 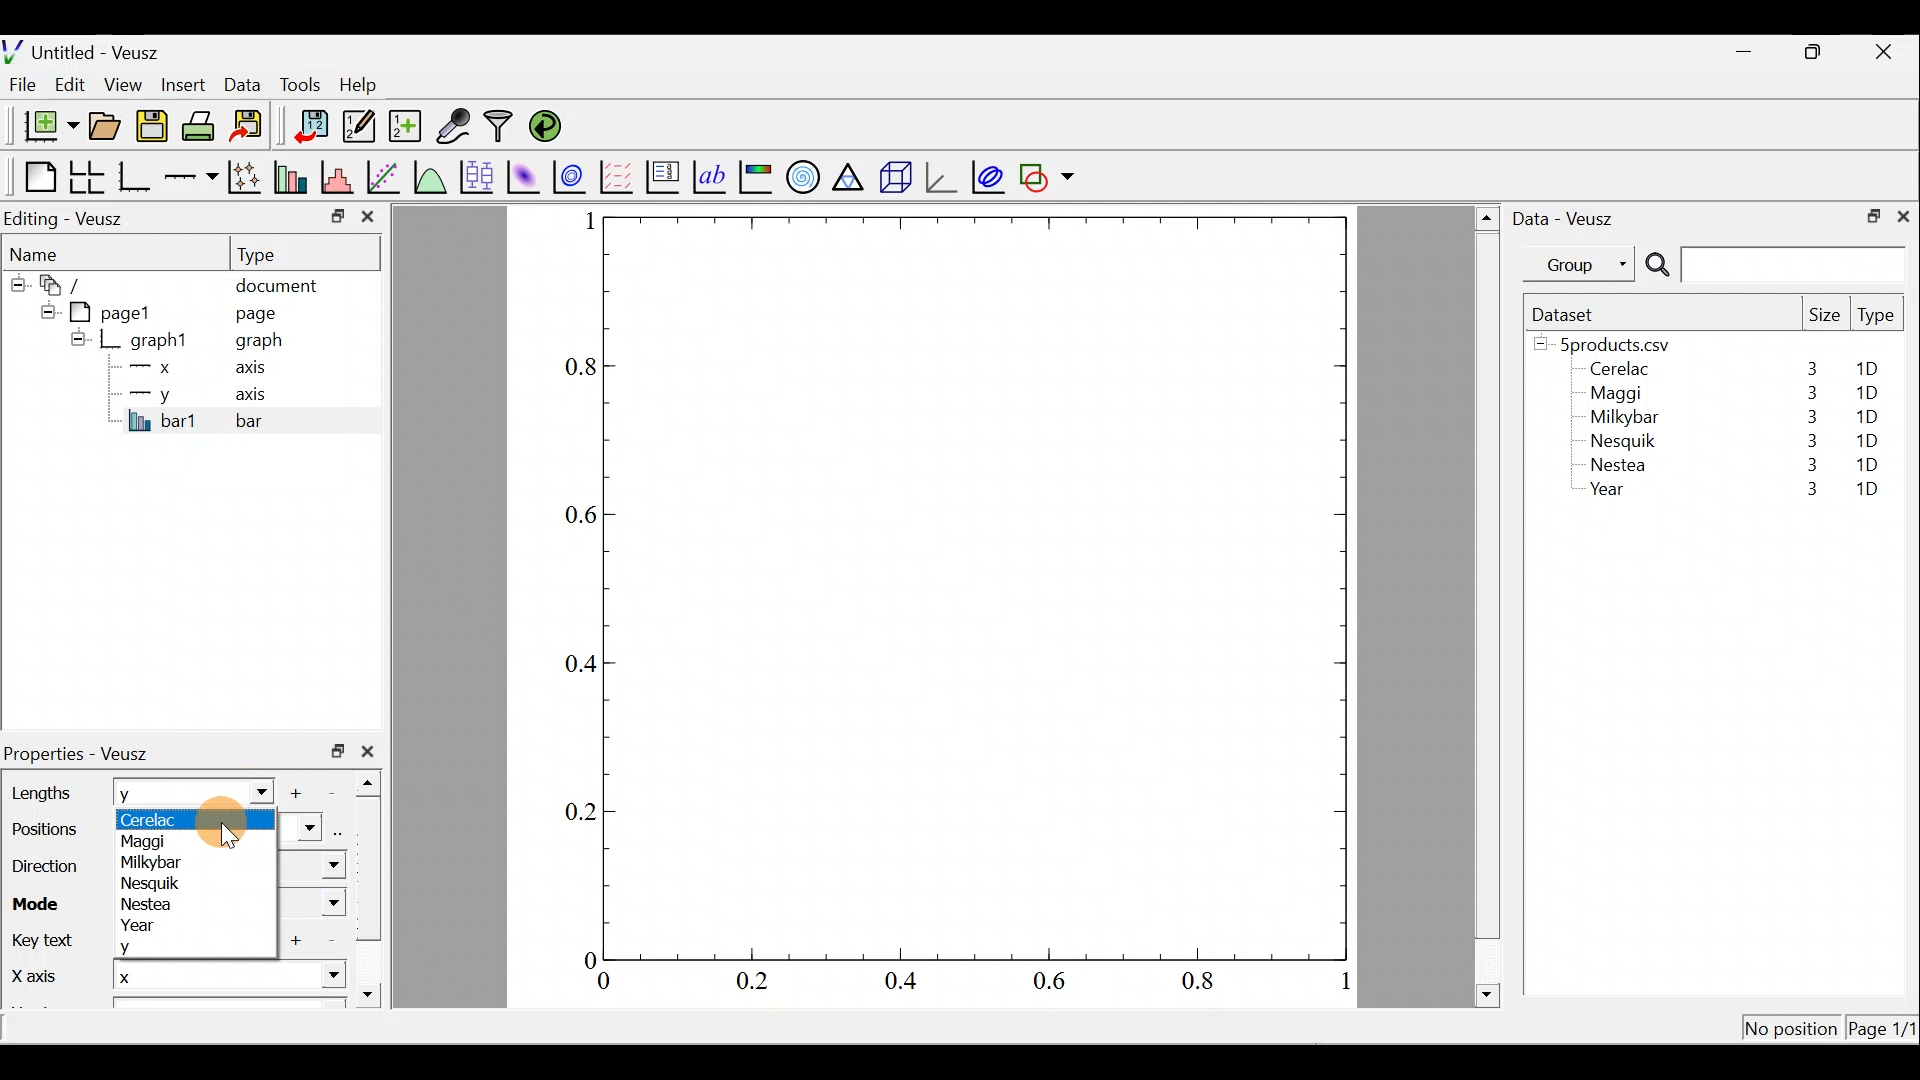 What do you see at coordinates (370, 85) in the screenshot?
I see `Help` at bounding box center [370, 85].